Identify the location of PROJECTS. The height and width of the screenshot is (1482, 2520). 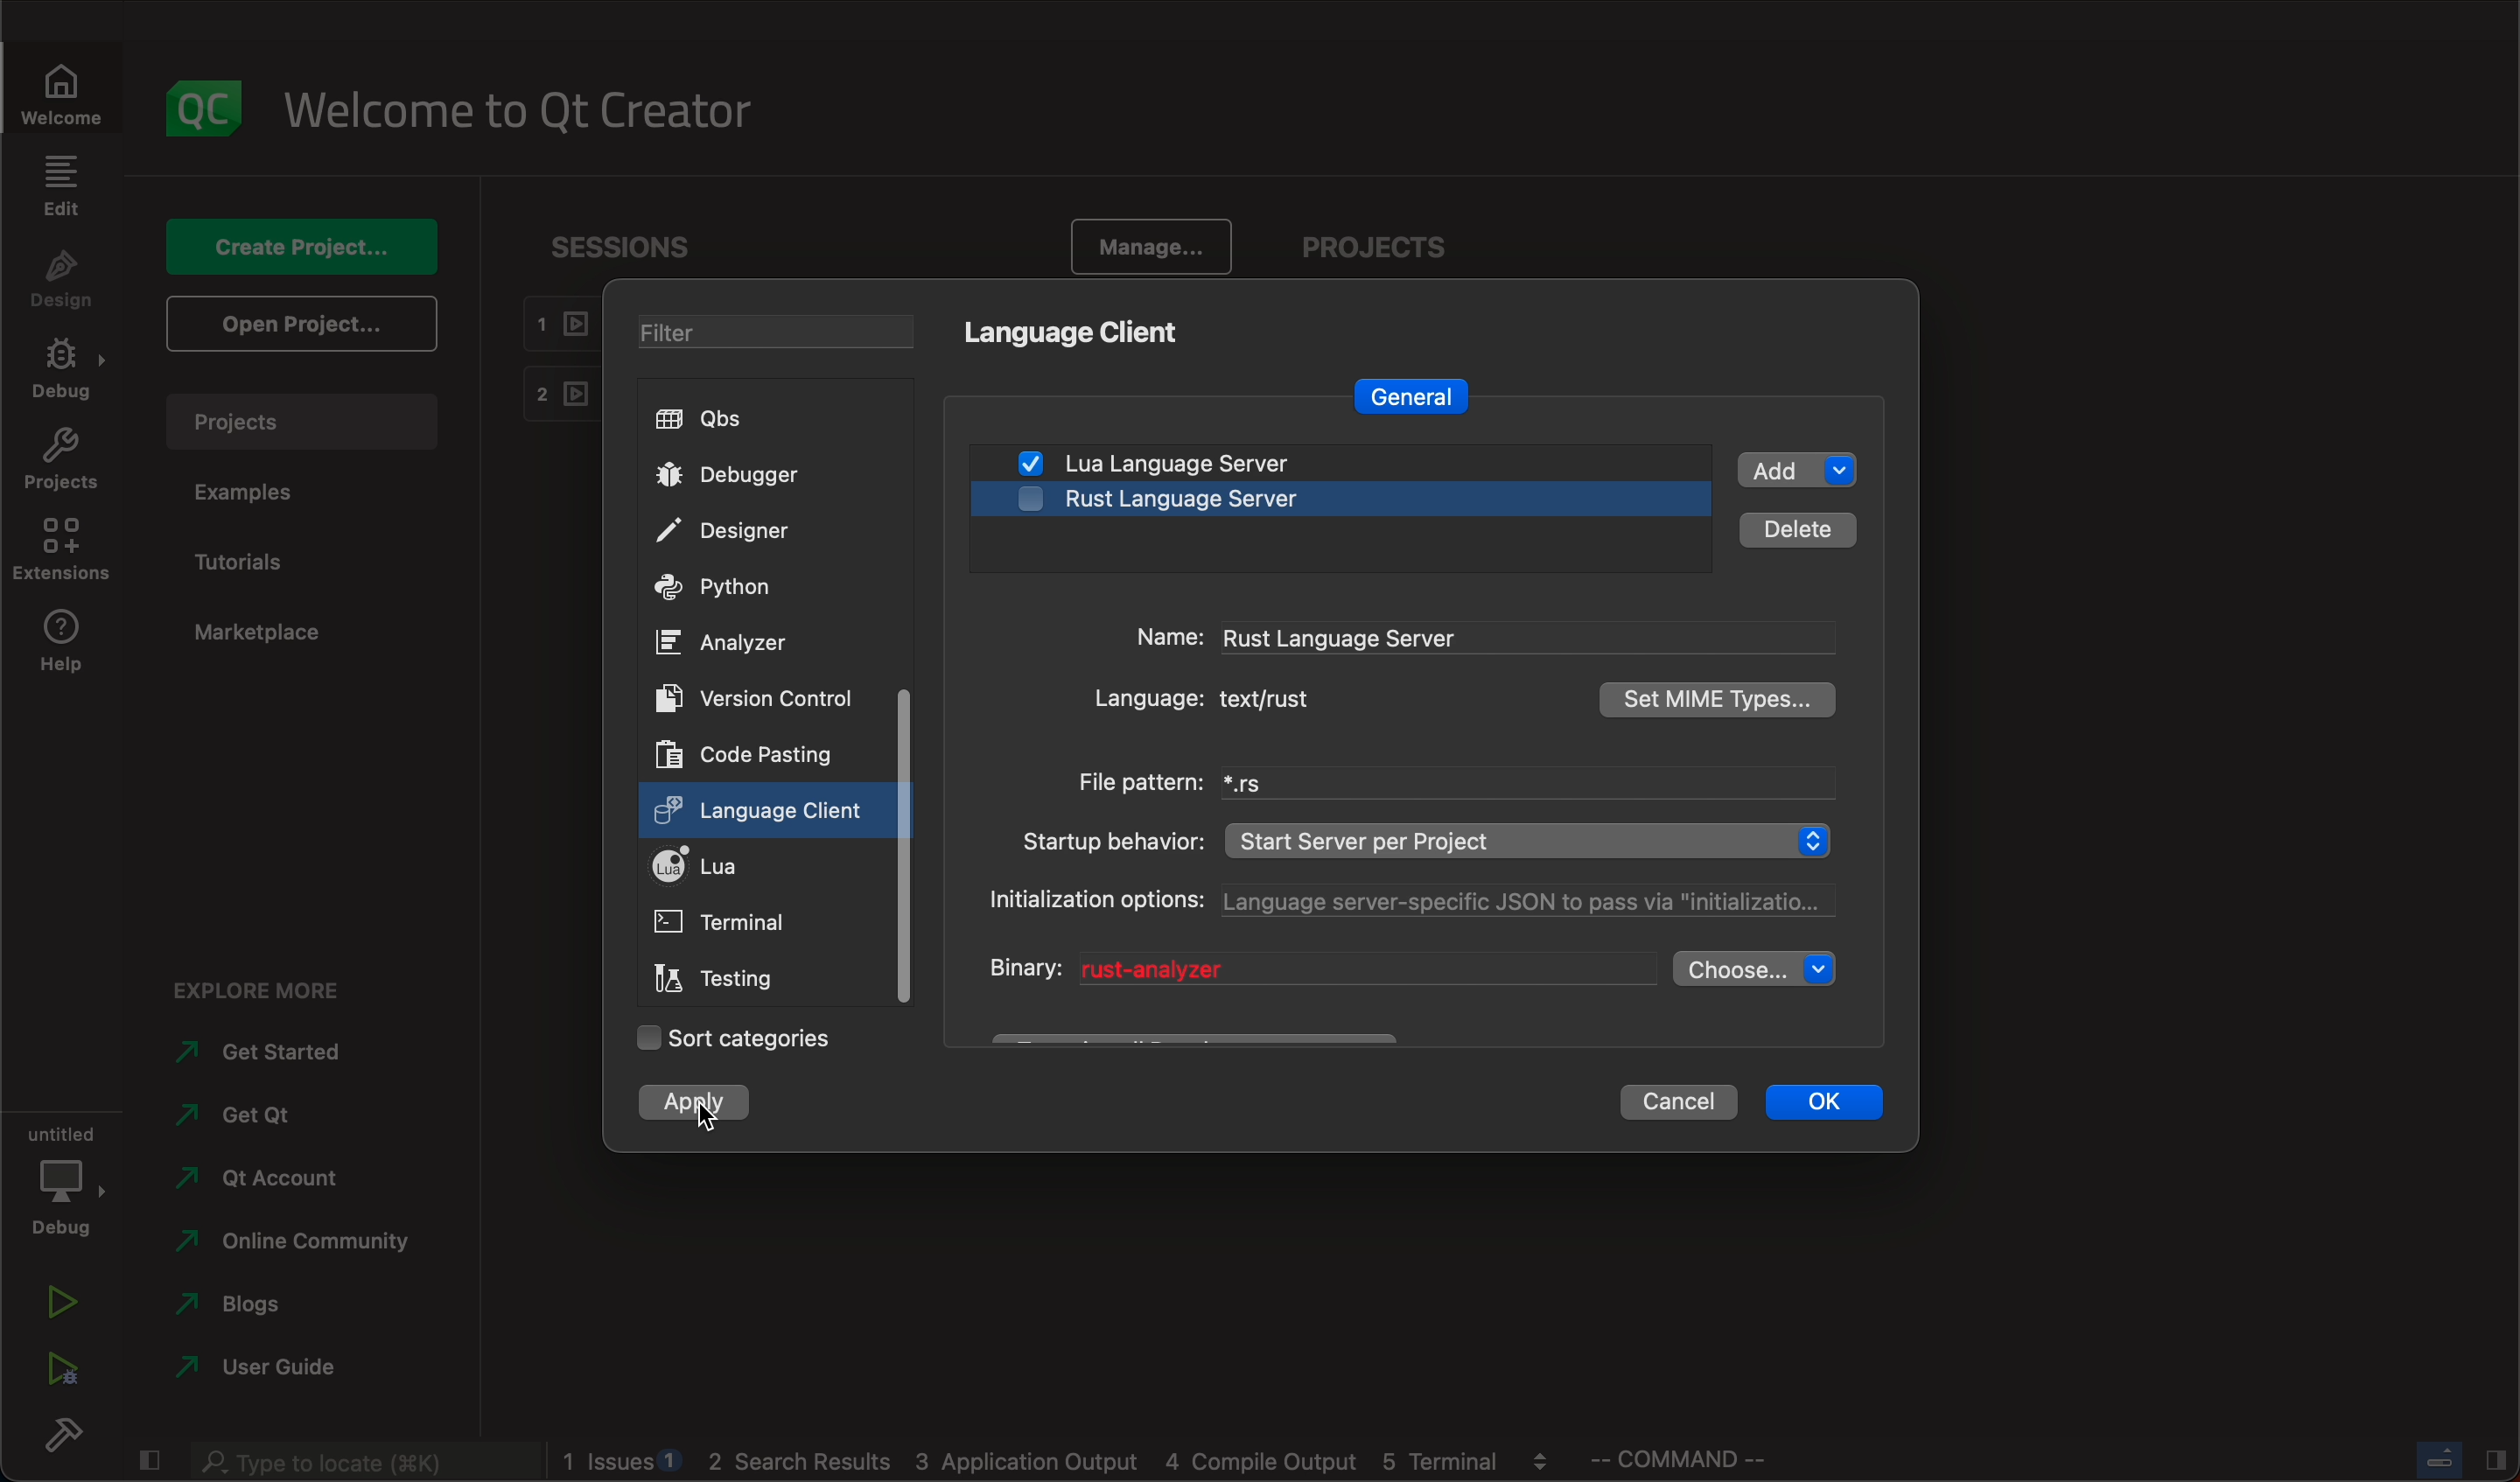
(1383, 248).